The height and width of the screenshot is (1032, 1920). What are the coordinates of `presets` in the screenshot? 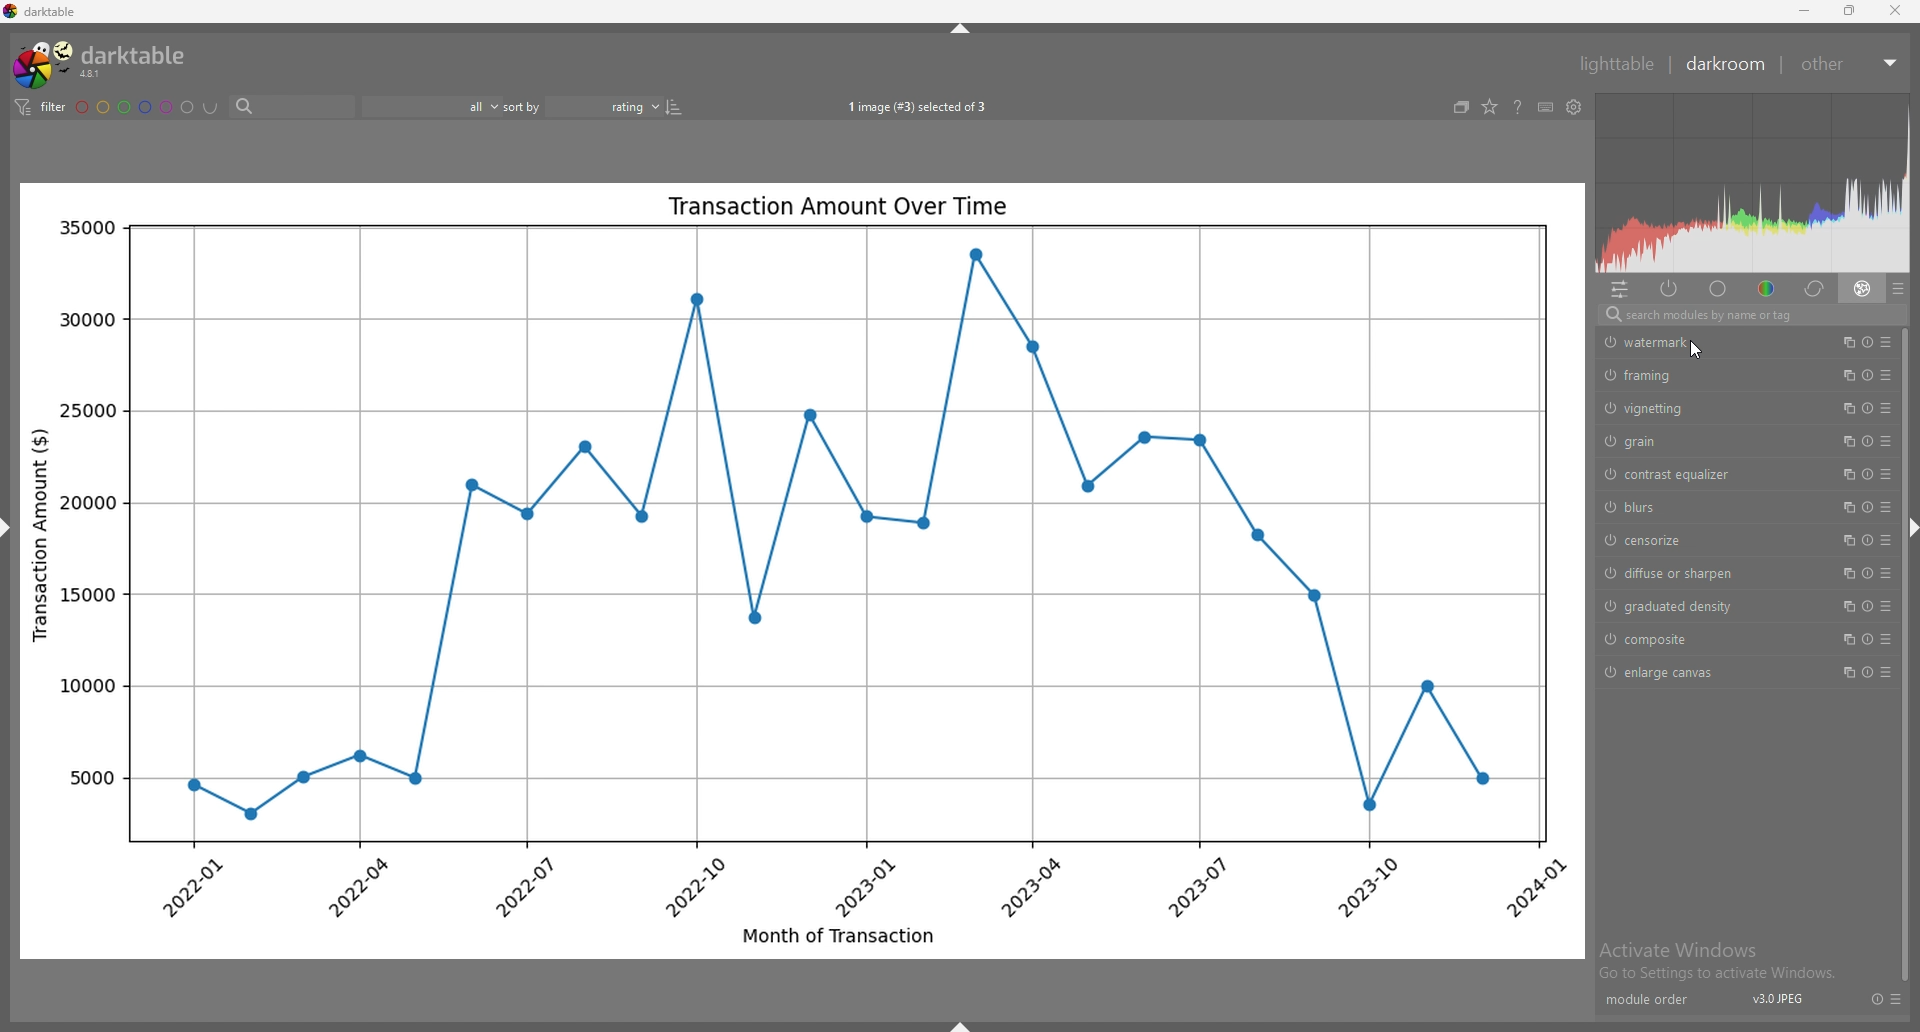 It's located at (1886, 375).